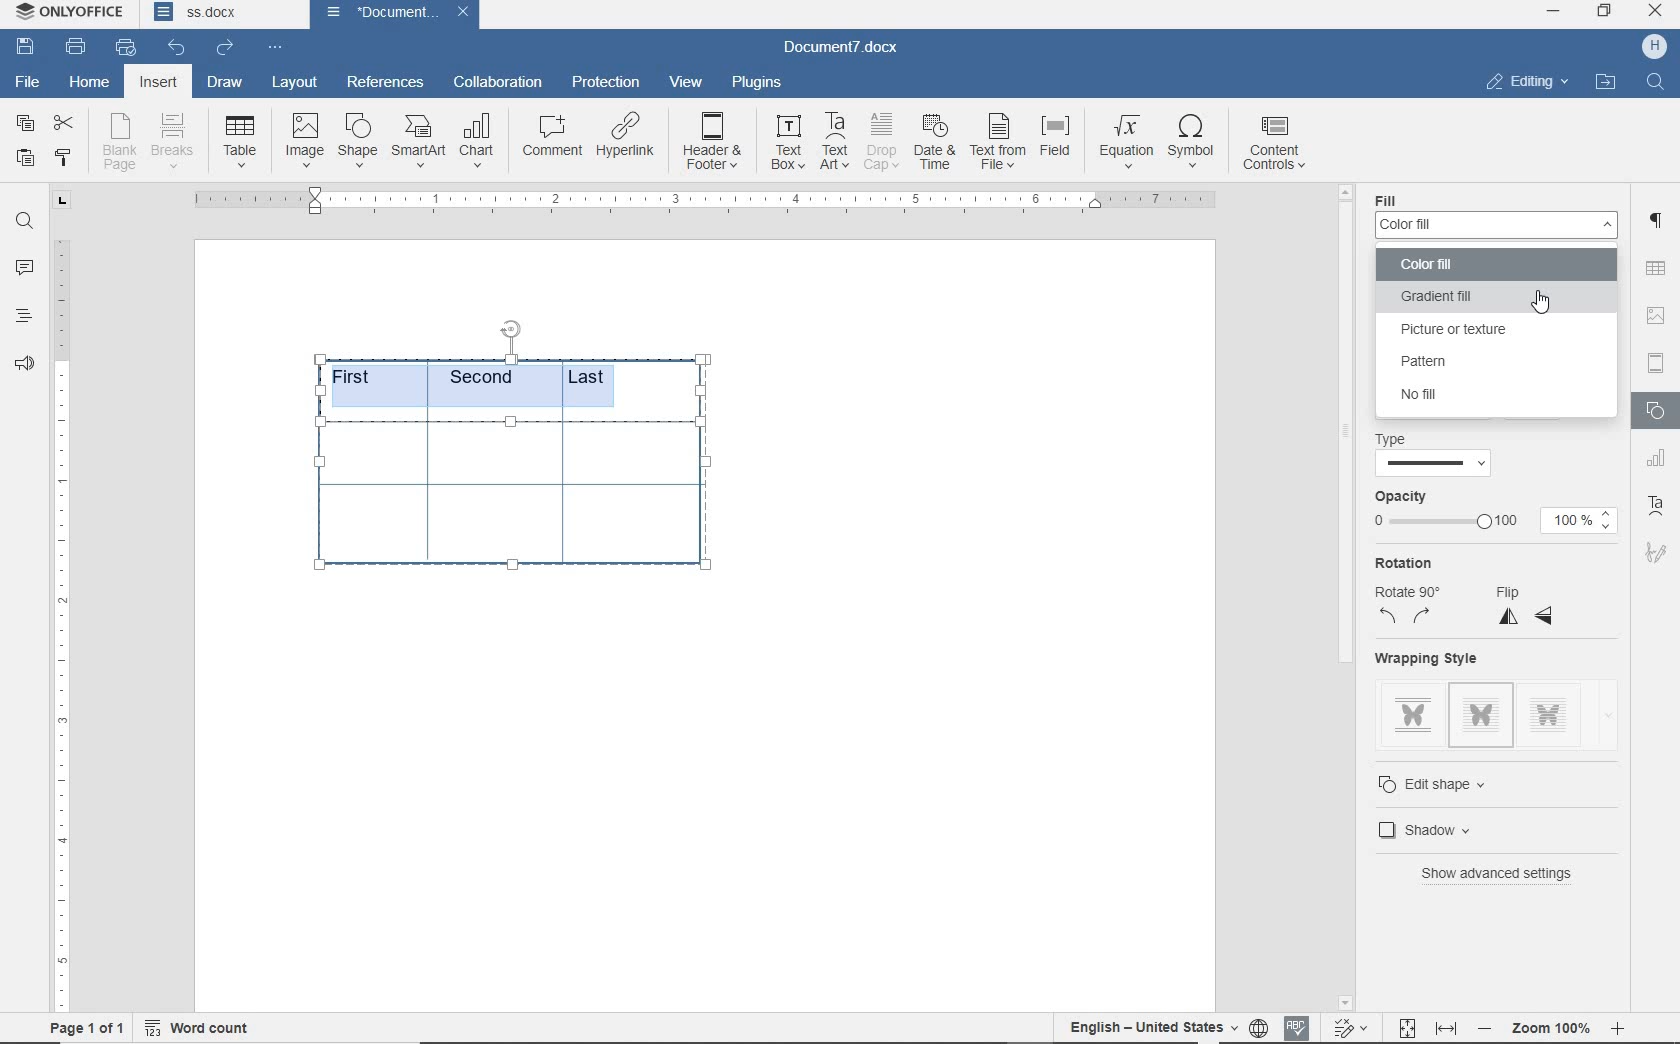  Describe the element at coordinates (1657, 82) in the screenshot. I see `FIND` at that location.